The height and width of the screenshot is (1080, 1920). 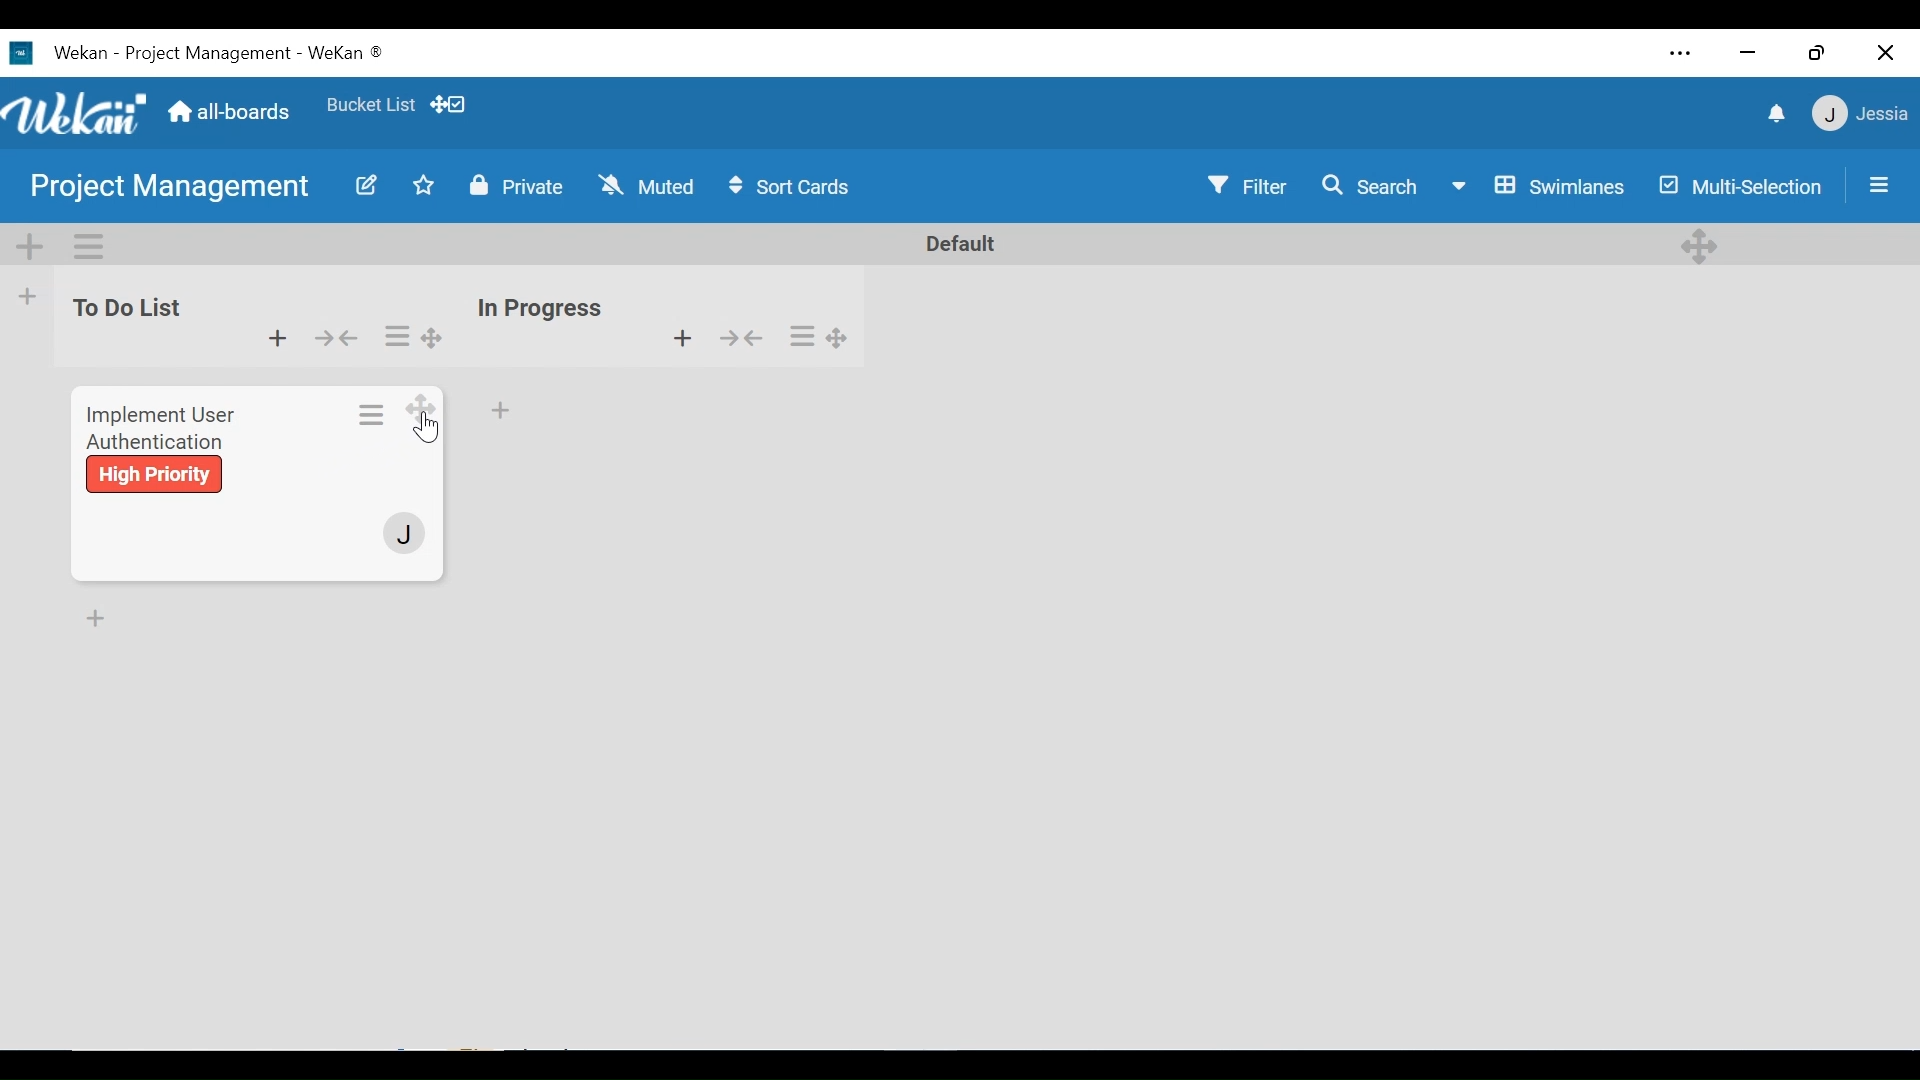 I want to click on Multi-Selection, so click(x=1745, y=187).